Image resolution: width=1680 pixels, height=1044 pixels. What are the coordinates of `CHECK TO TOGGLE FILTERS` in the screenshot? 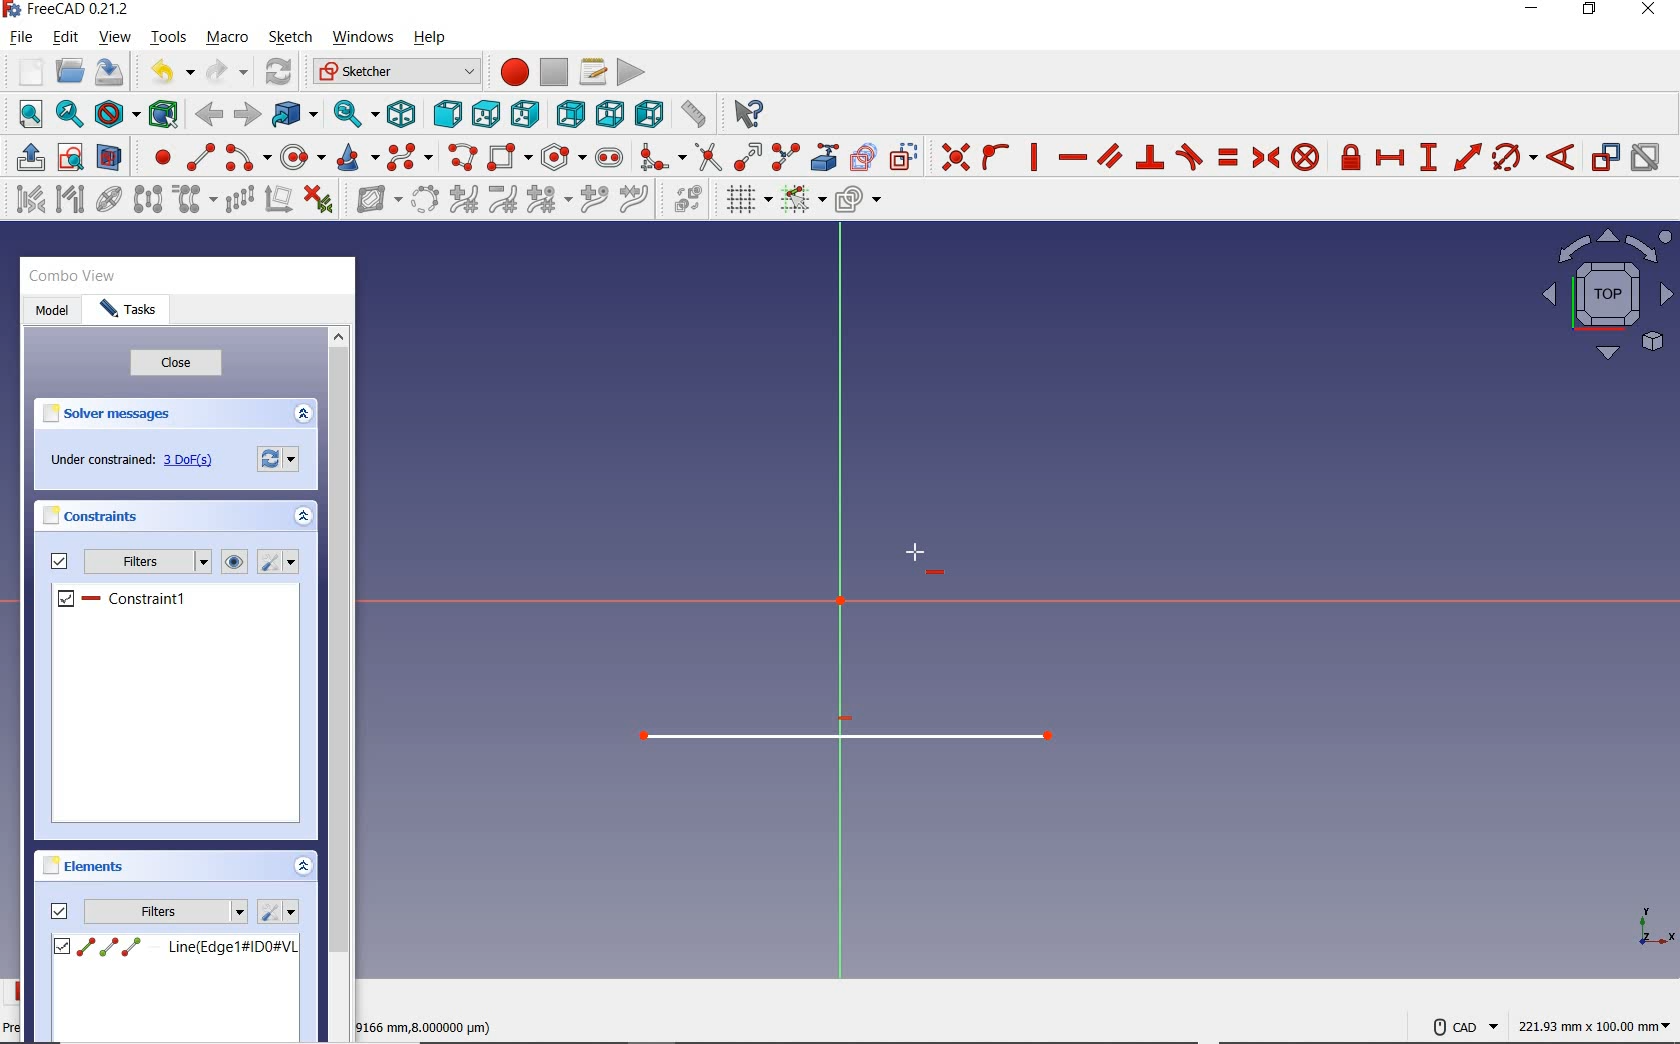 It's located at (59, 910).